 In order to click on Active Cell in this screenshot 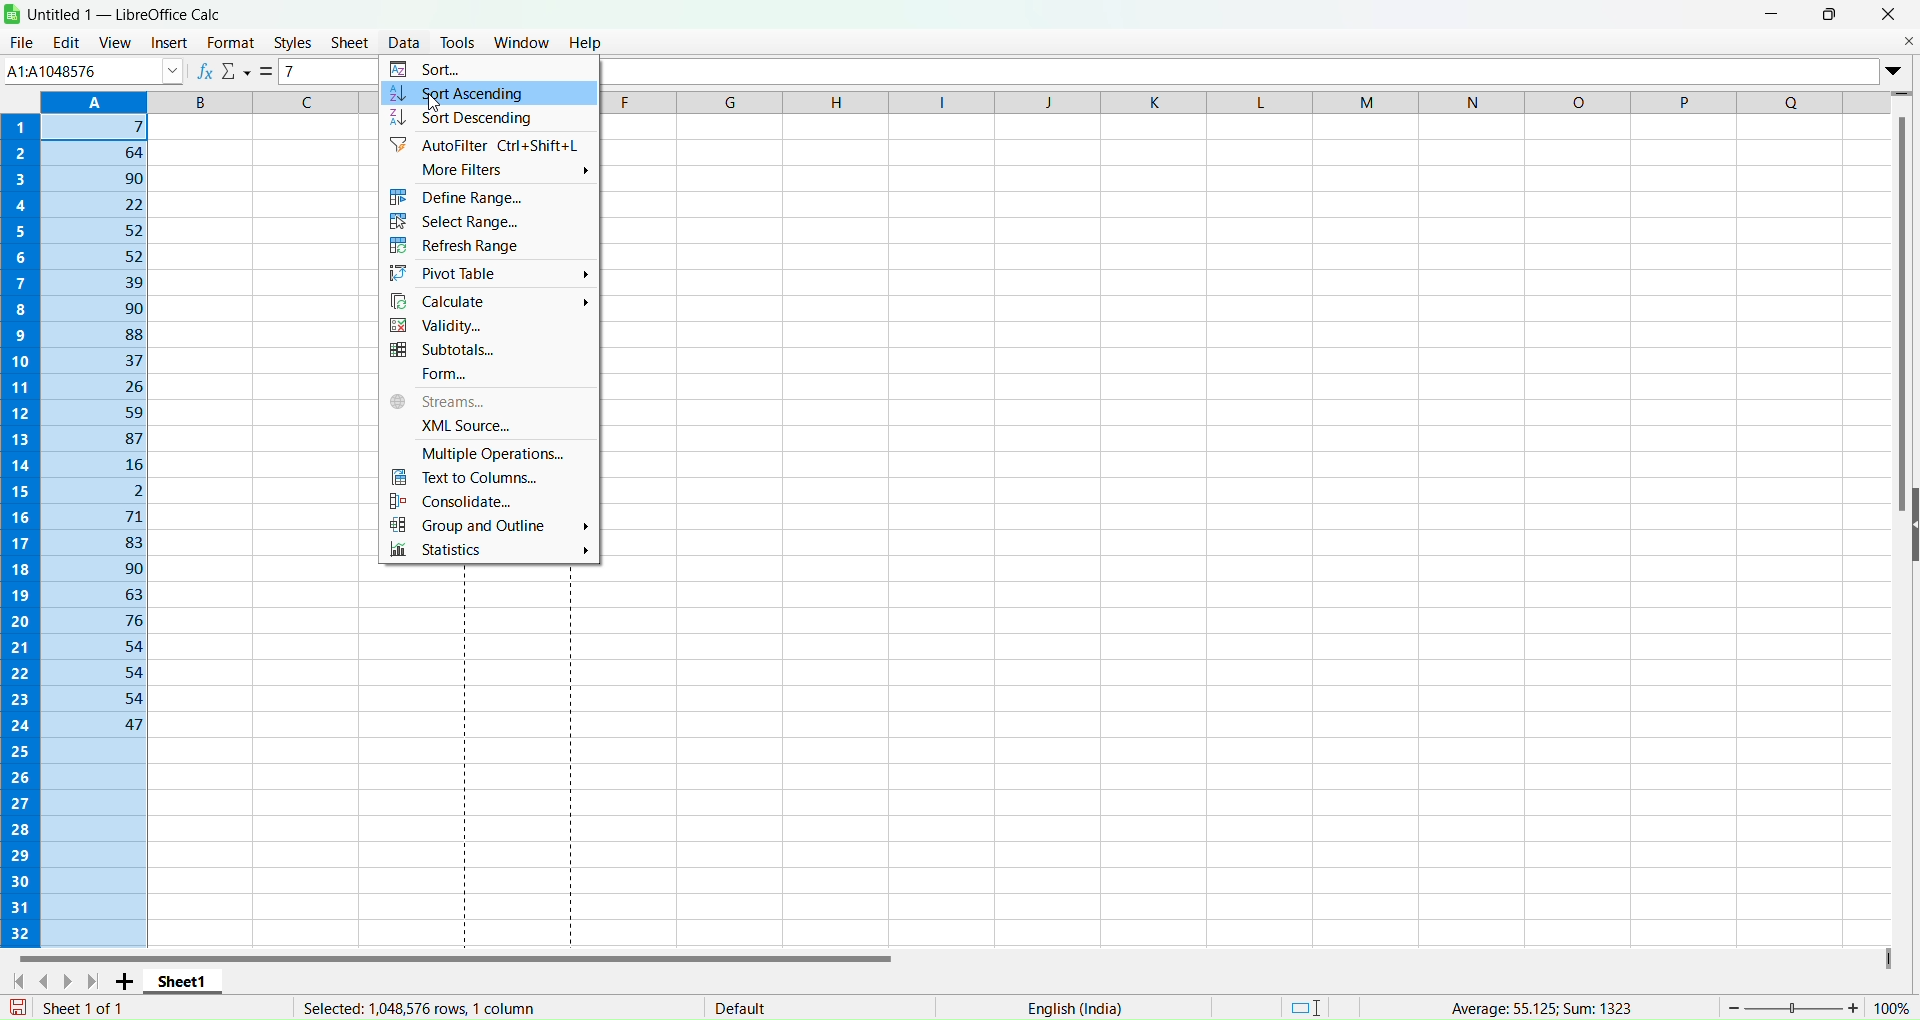, I will do `click(91, 70)`.